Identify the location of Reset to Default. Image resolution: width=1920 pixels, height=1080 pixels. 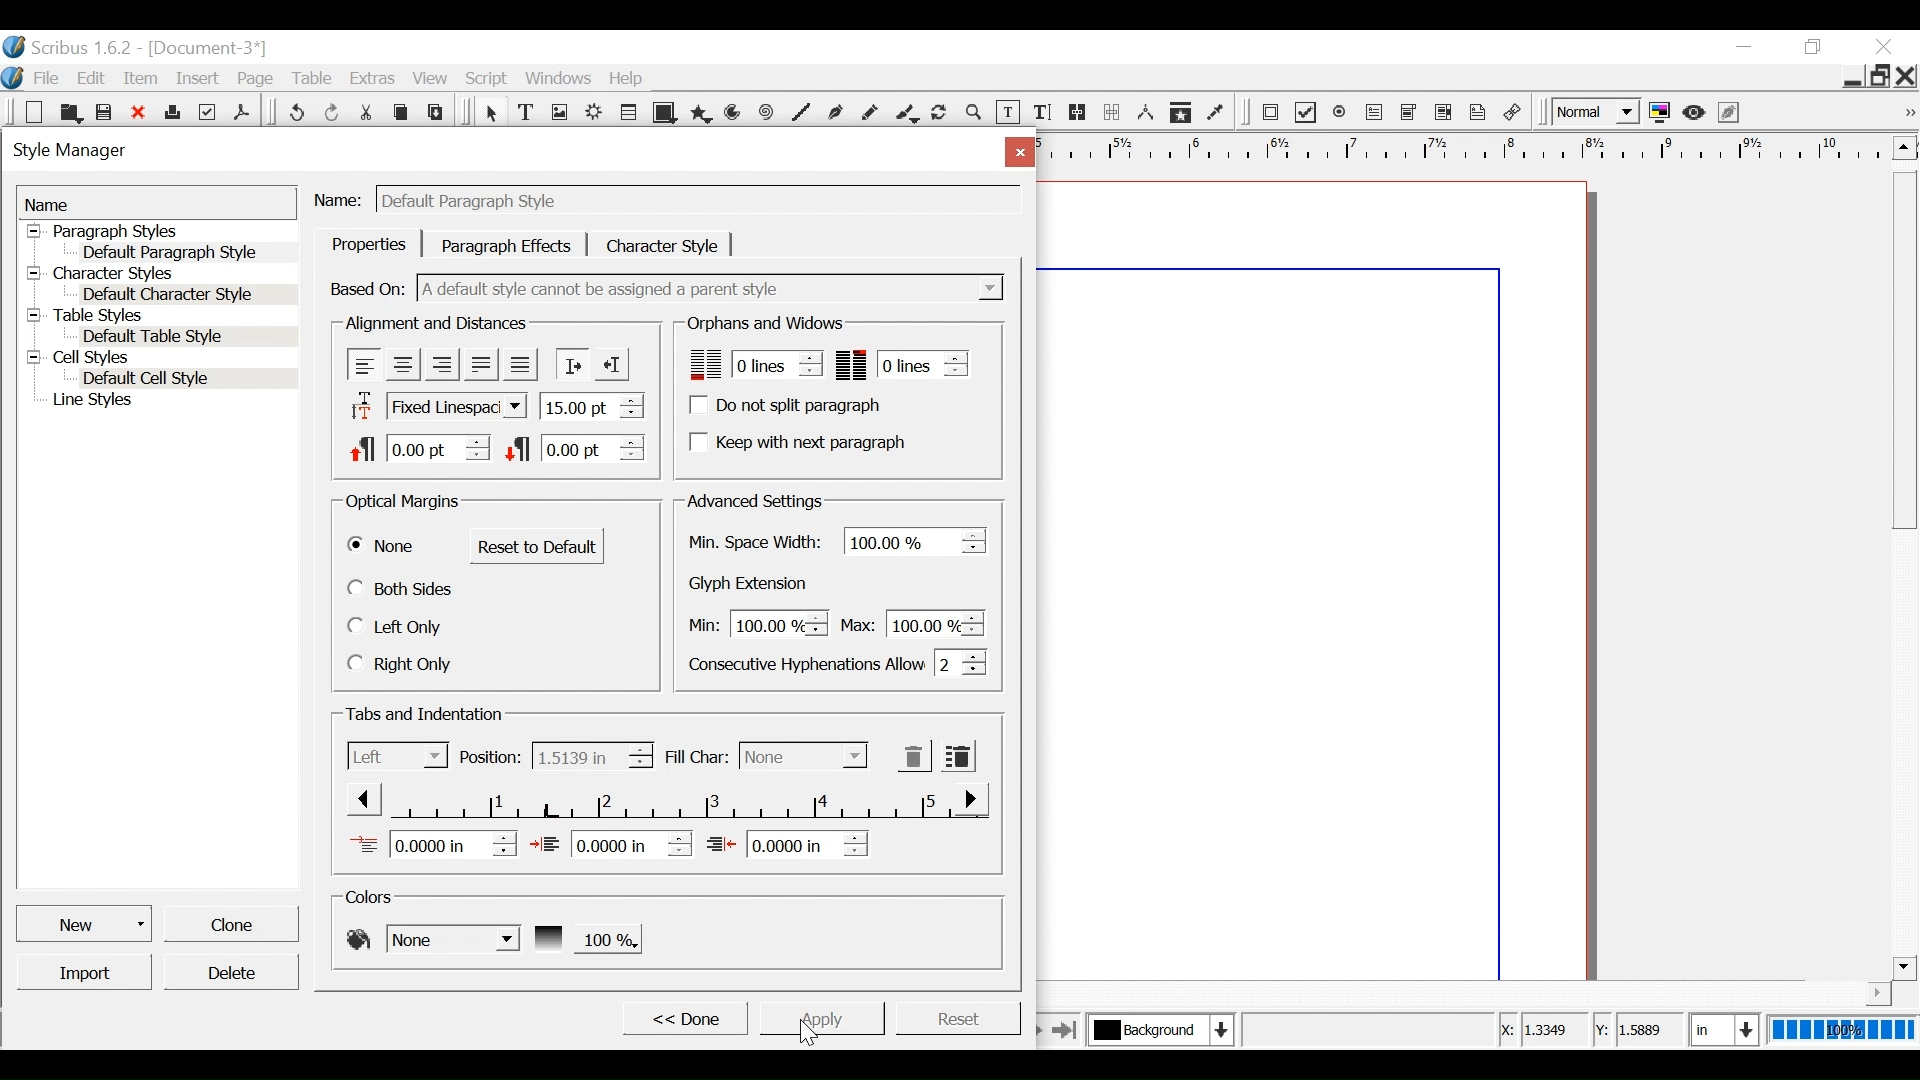
(537, 546).